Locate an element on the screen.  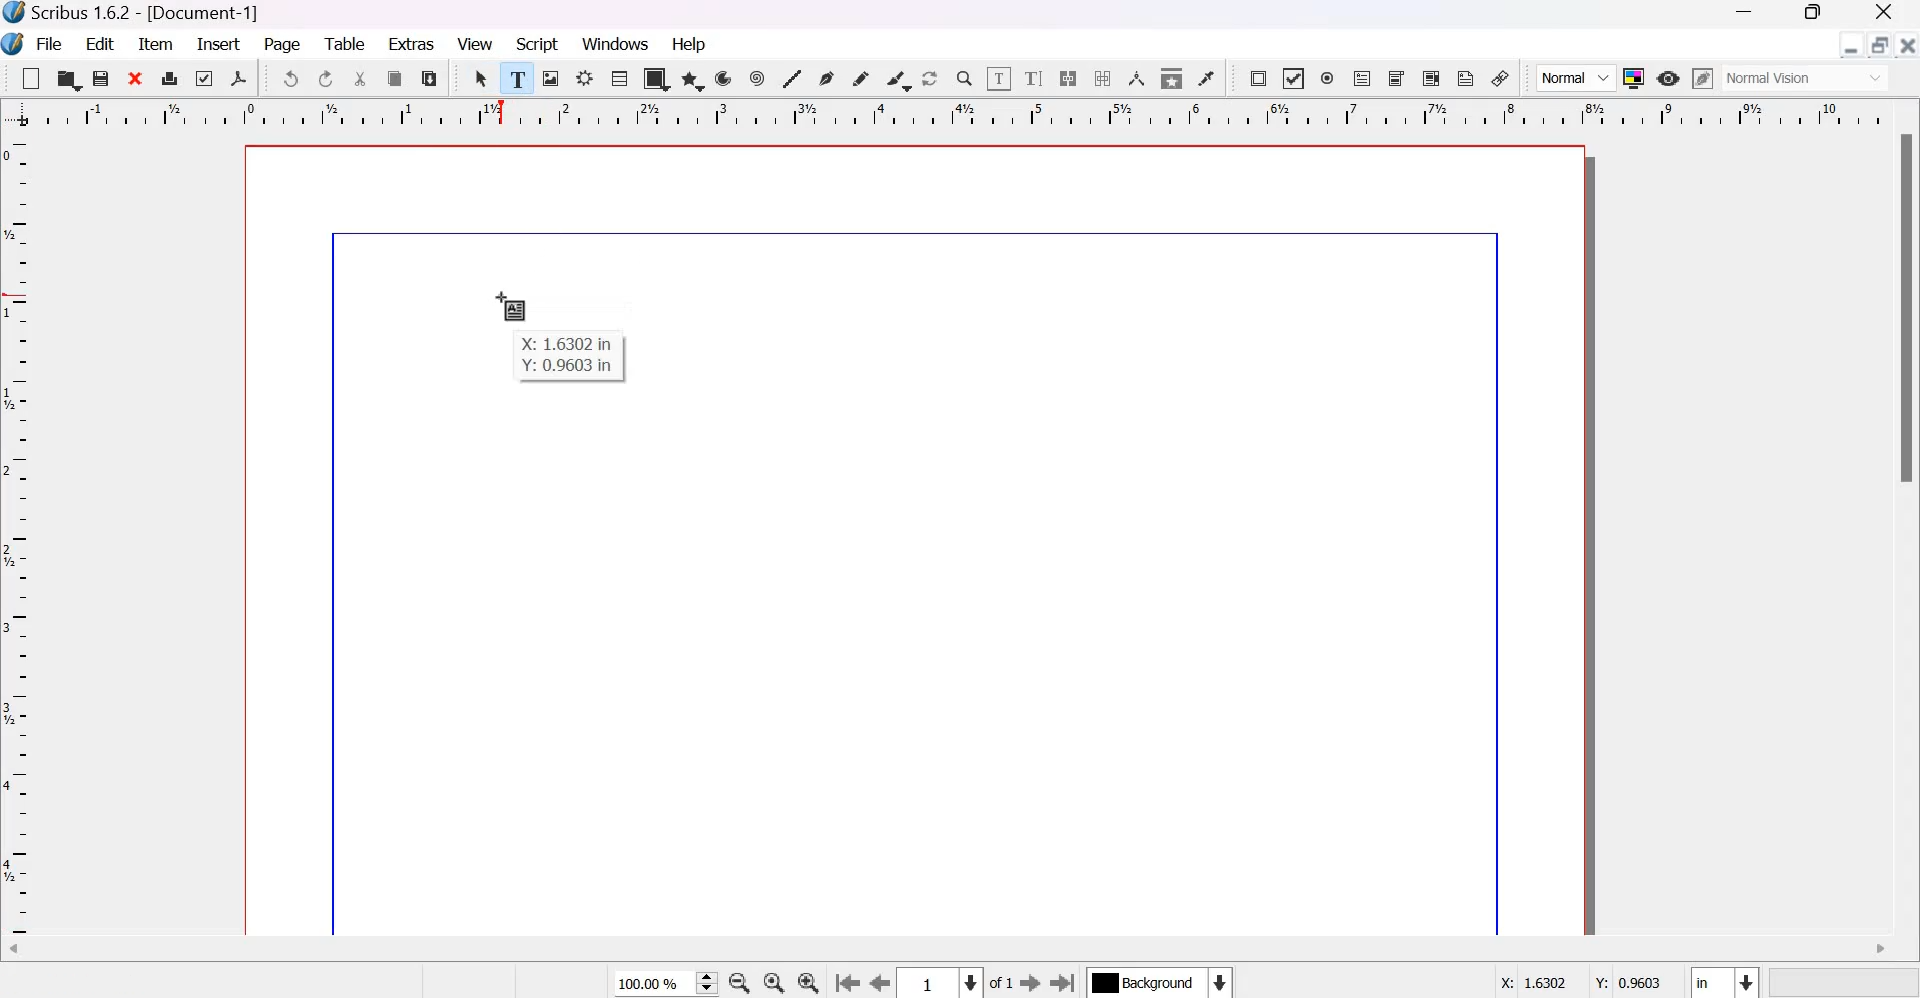
unlink text frames is located at coordinates (1101, 78).